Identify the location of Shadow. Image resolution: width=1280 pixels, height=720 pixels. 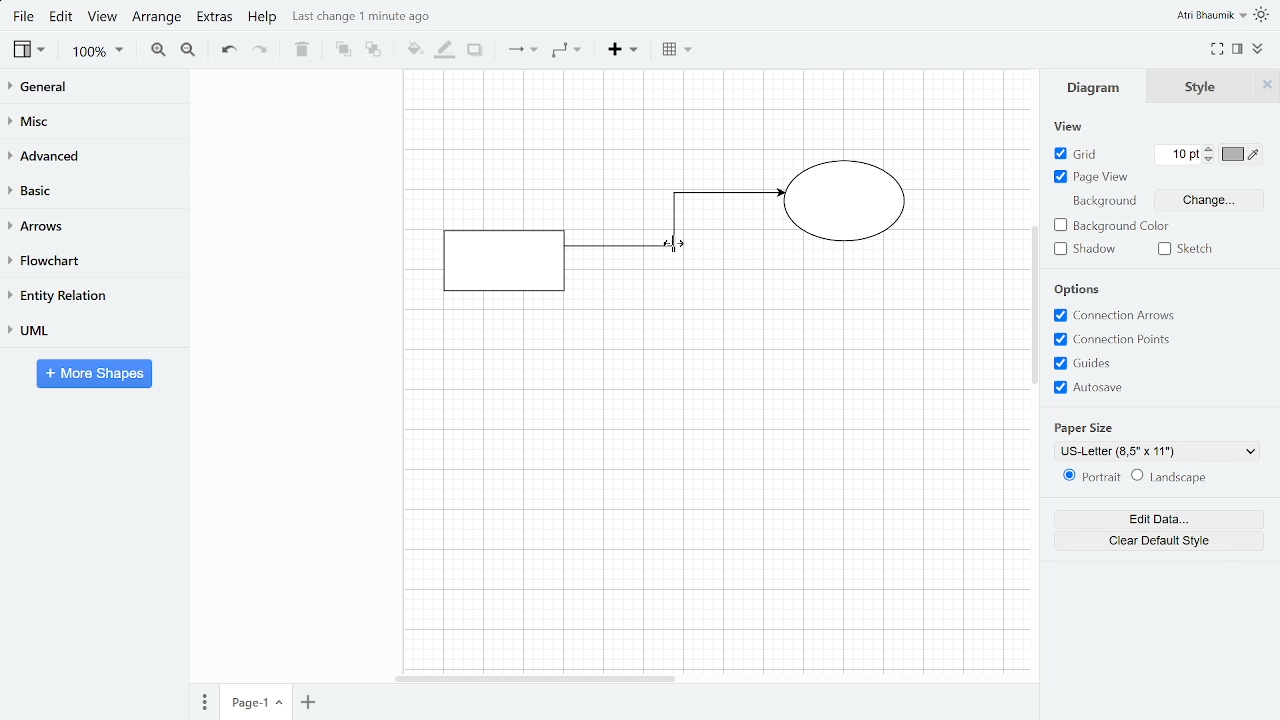
(1090, 248).